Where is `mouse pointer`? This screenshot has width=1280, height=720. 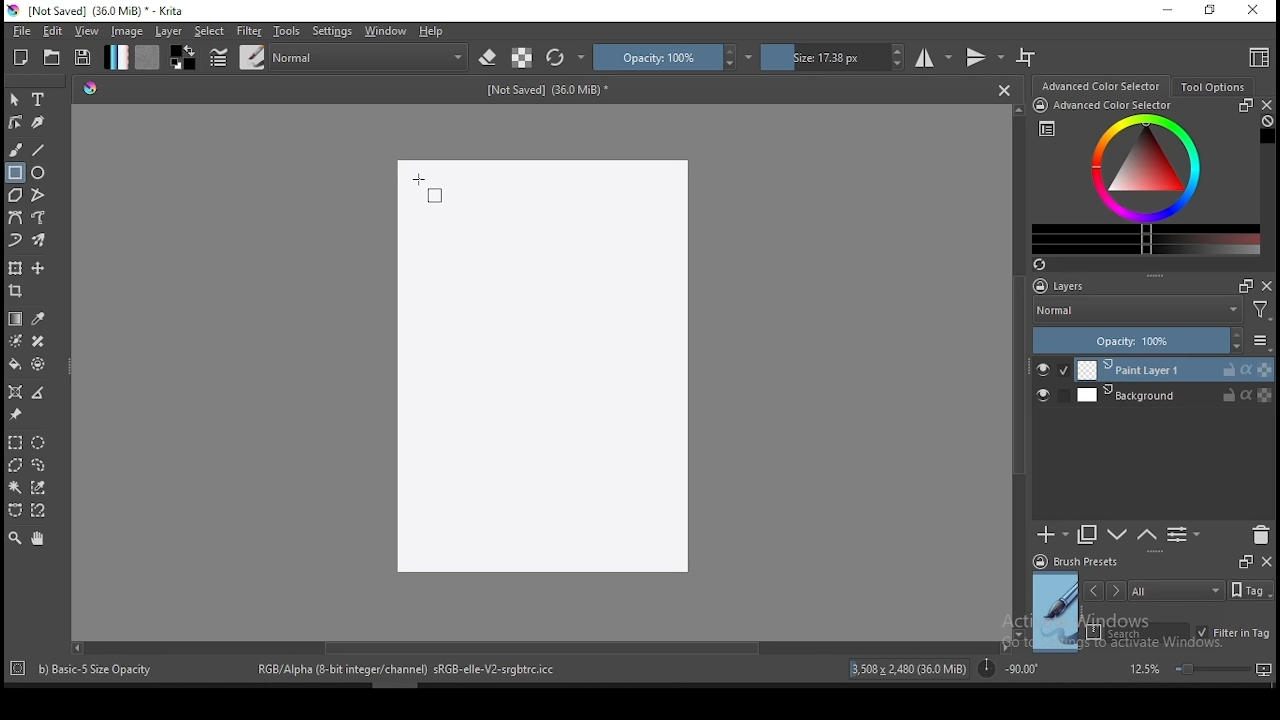 mouse pointer is located at coordinates (432, 192).